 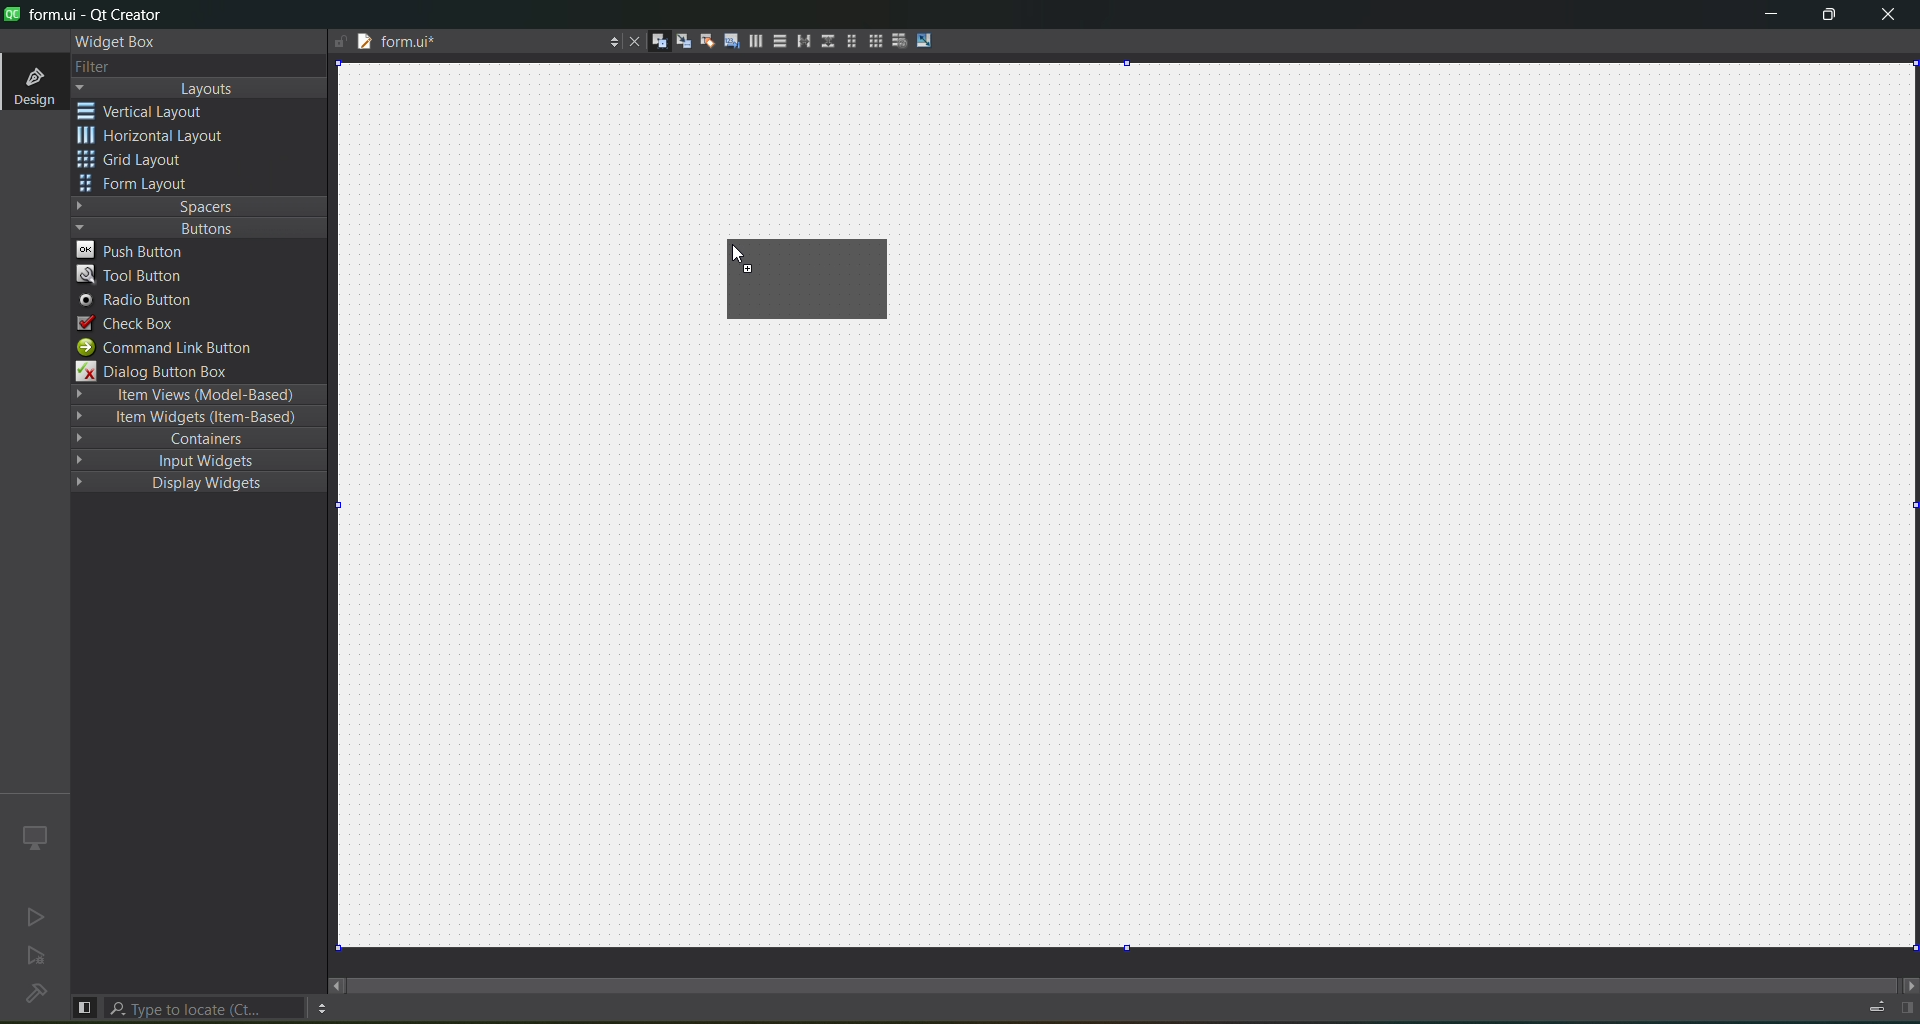 What do you see at coordinates (206, 1008) in the screenshot?
I see `search` at bounding box center [206, 1008].